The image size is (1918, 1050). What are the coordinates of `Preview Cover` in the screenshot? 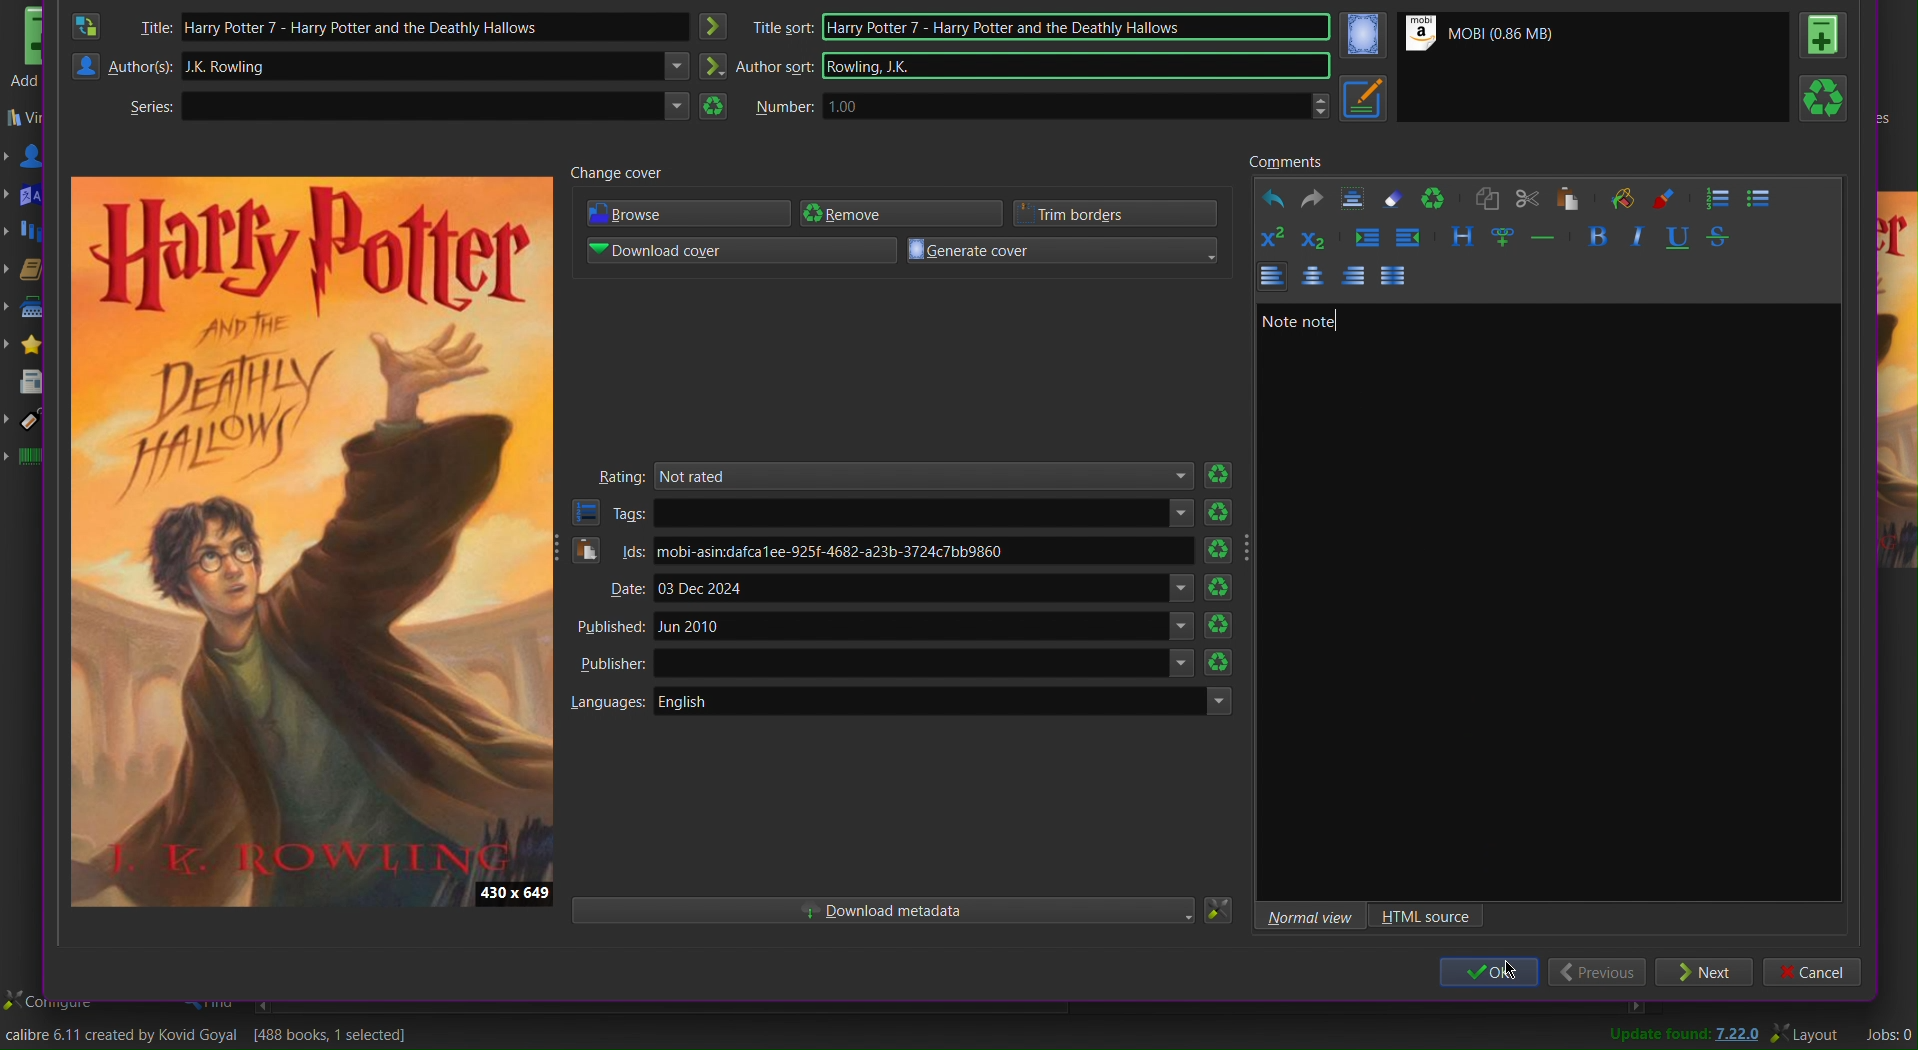 It's located at (312, 541).